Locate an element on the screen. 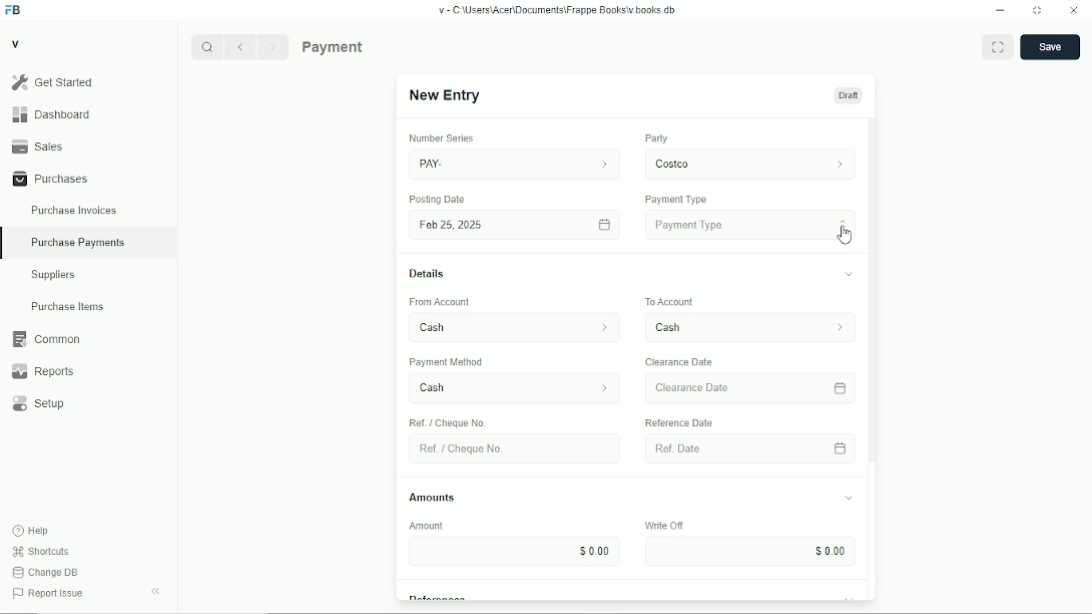 This screenshot has width=1092, height=614. V is located at coordinates (16, 43).